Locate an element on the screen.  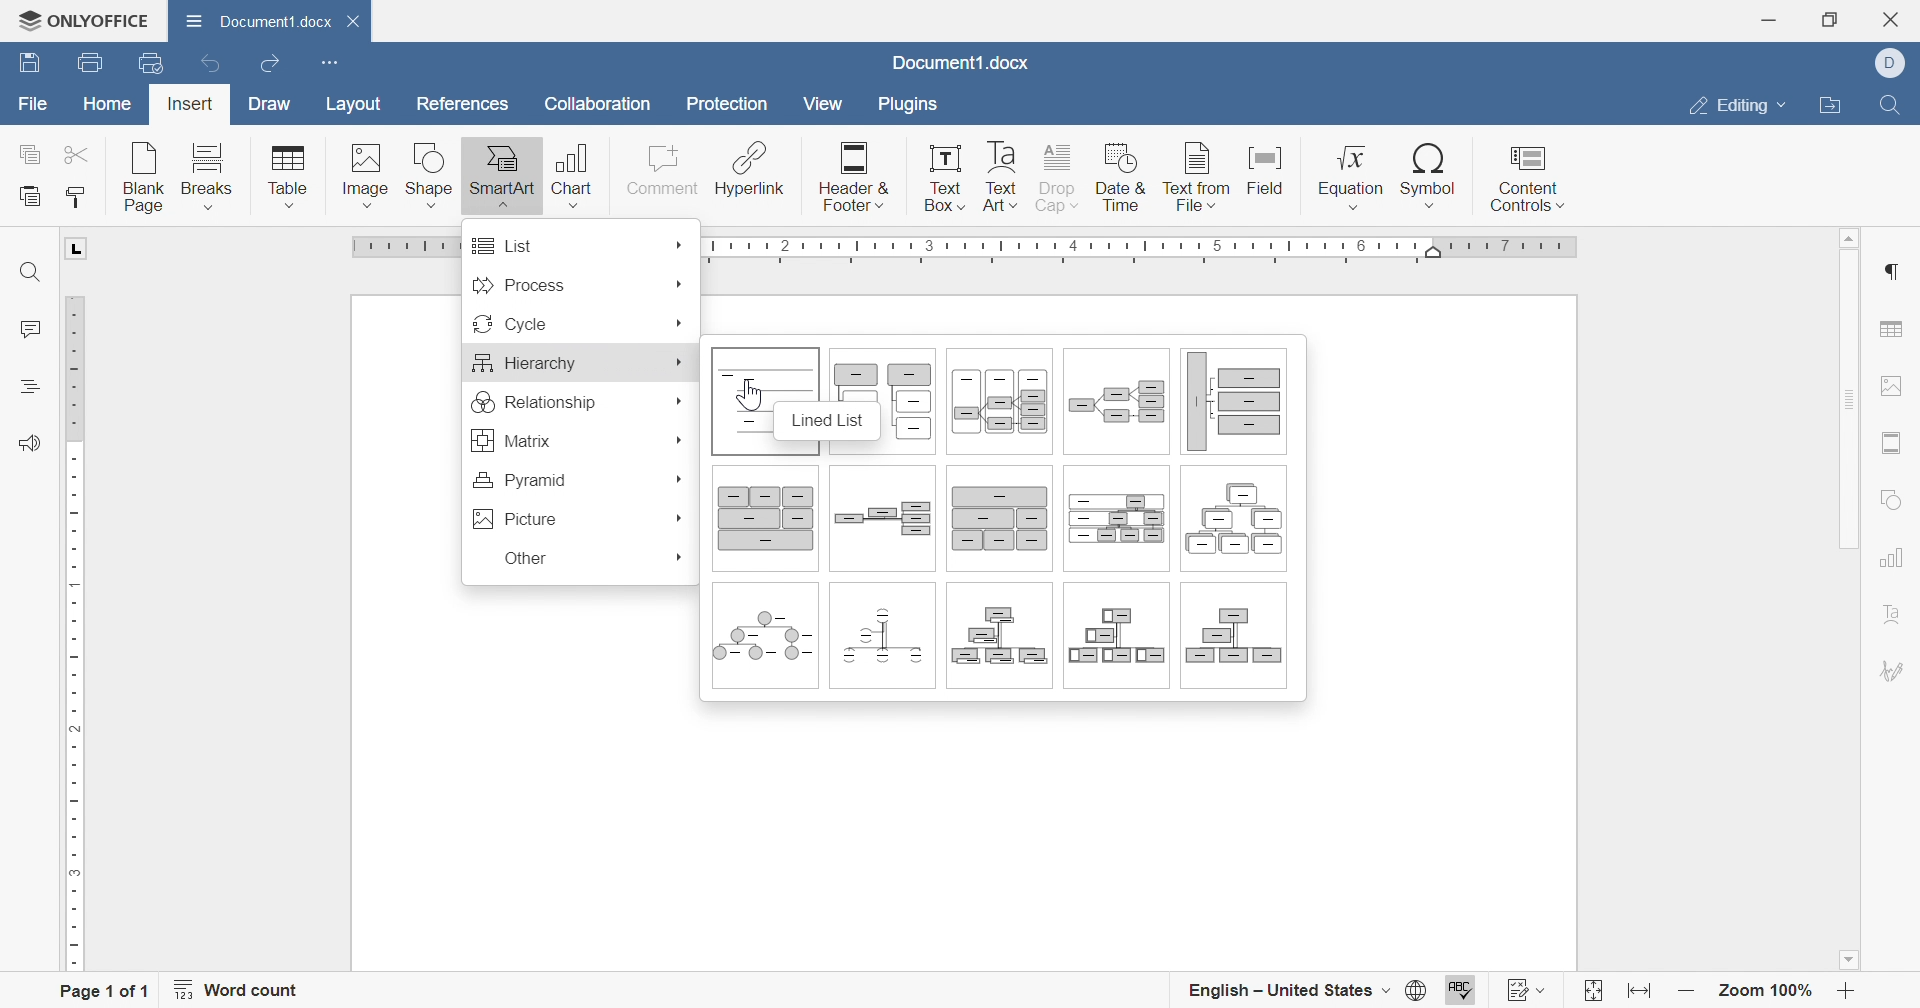
Organization chart is located at coordinates (1238, 640).